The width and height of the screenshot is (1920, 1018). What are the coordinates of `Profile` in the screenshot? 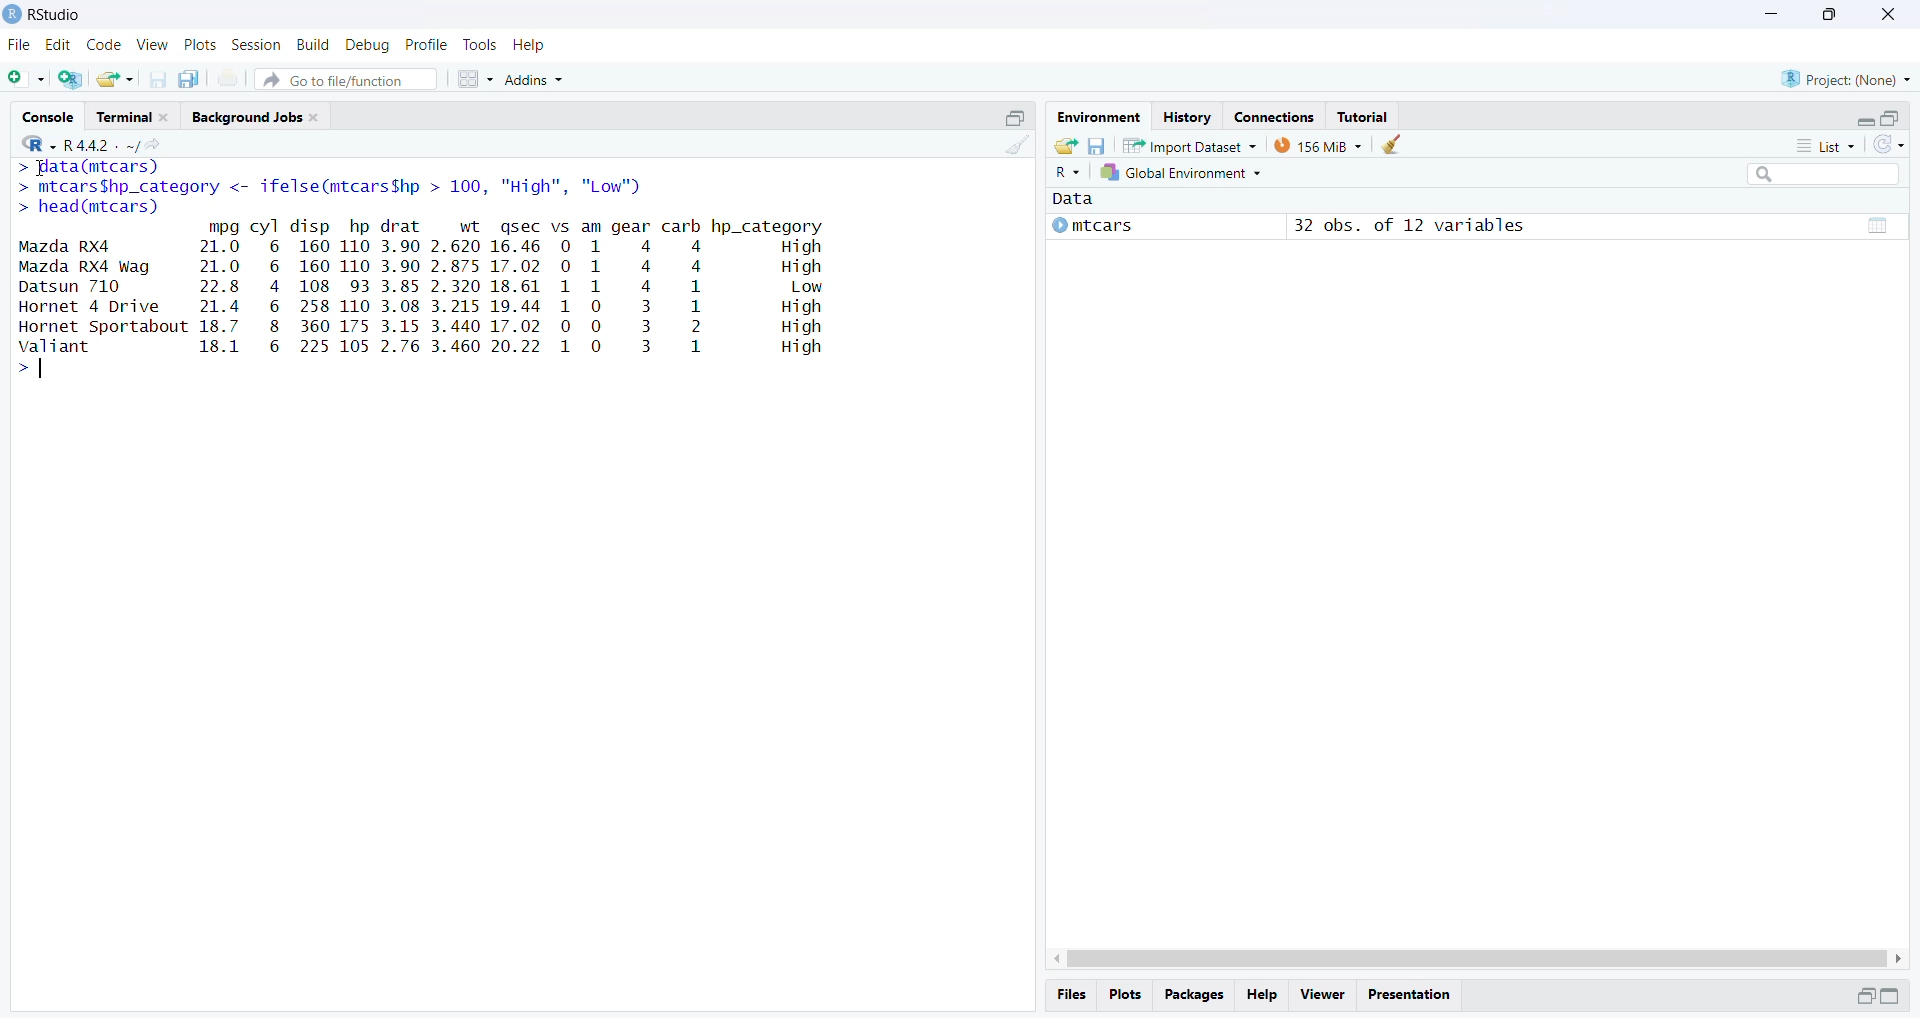 It's located at (427, 44).